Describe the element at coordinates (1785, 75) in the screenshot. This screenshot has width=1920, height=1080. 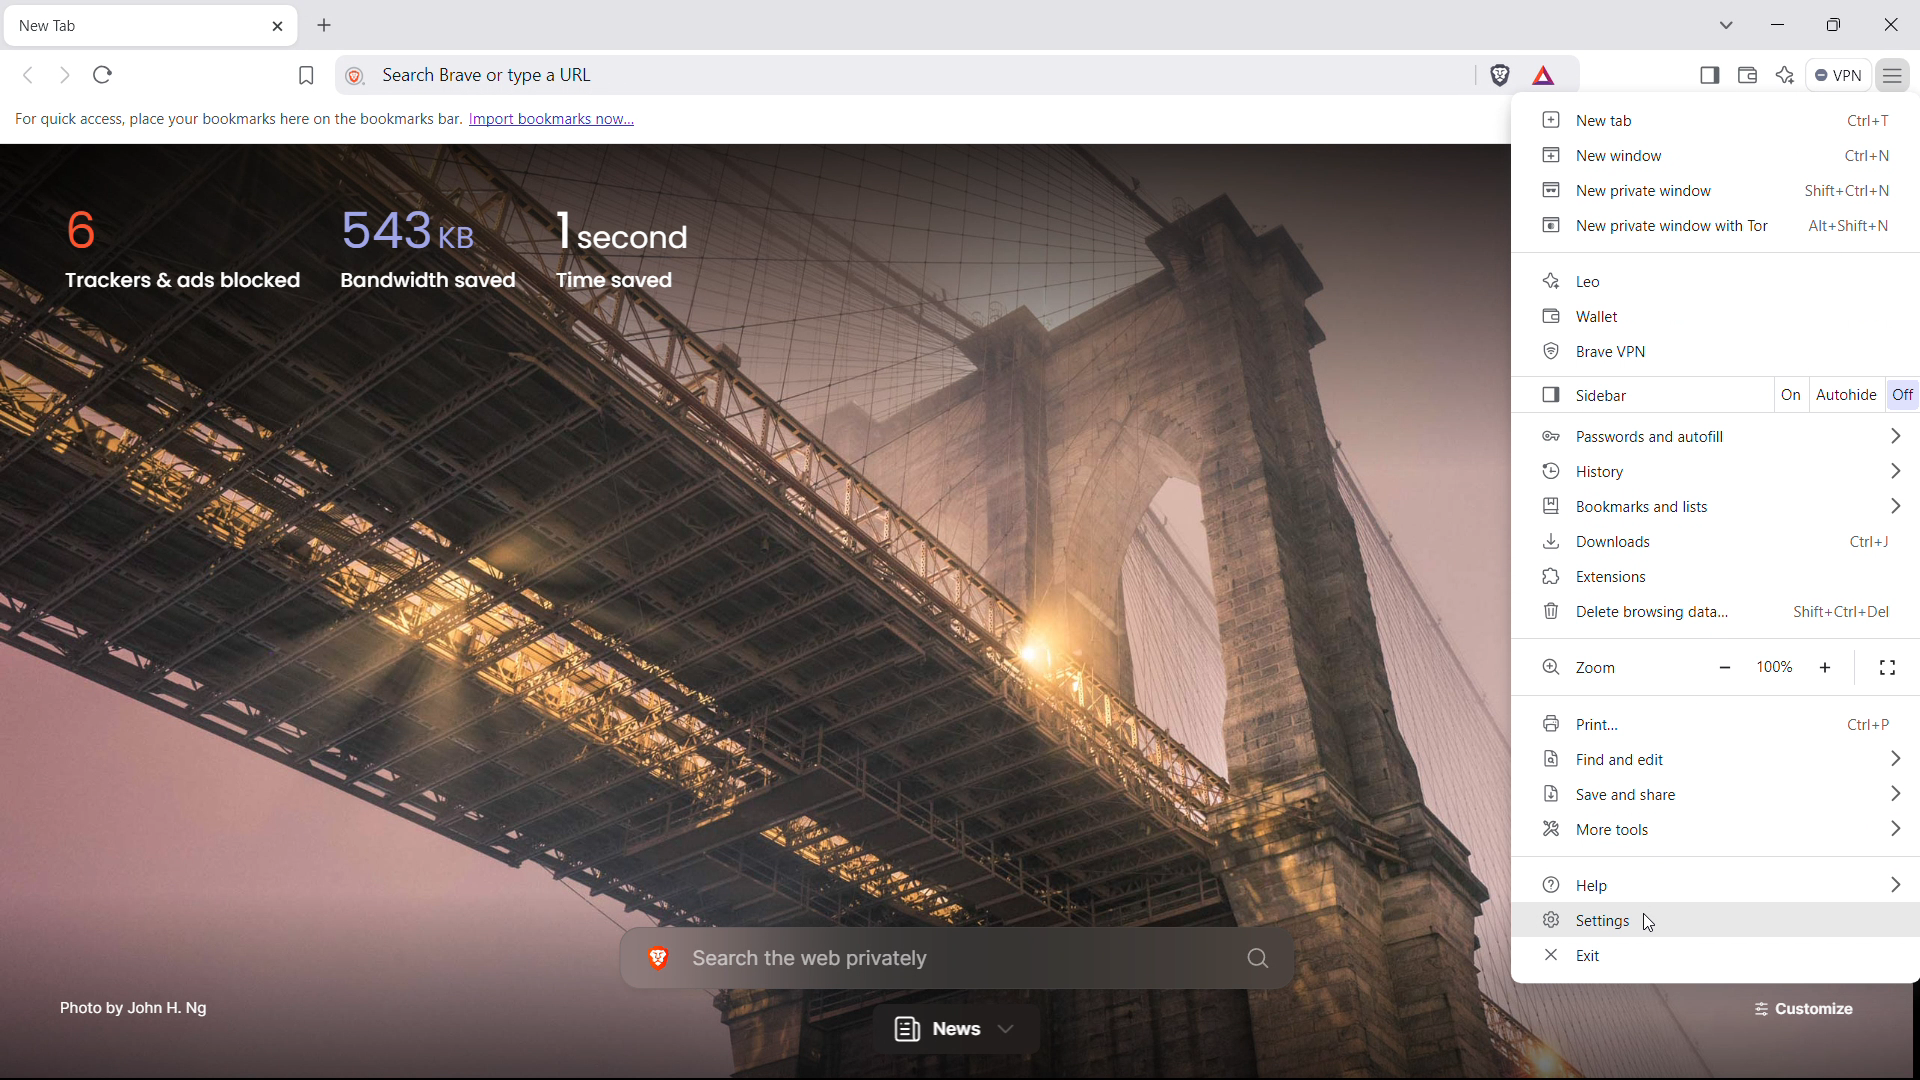
I see `leo AI` at that location.